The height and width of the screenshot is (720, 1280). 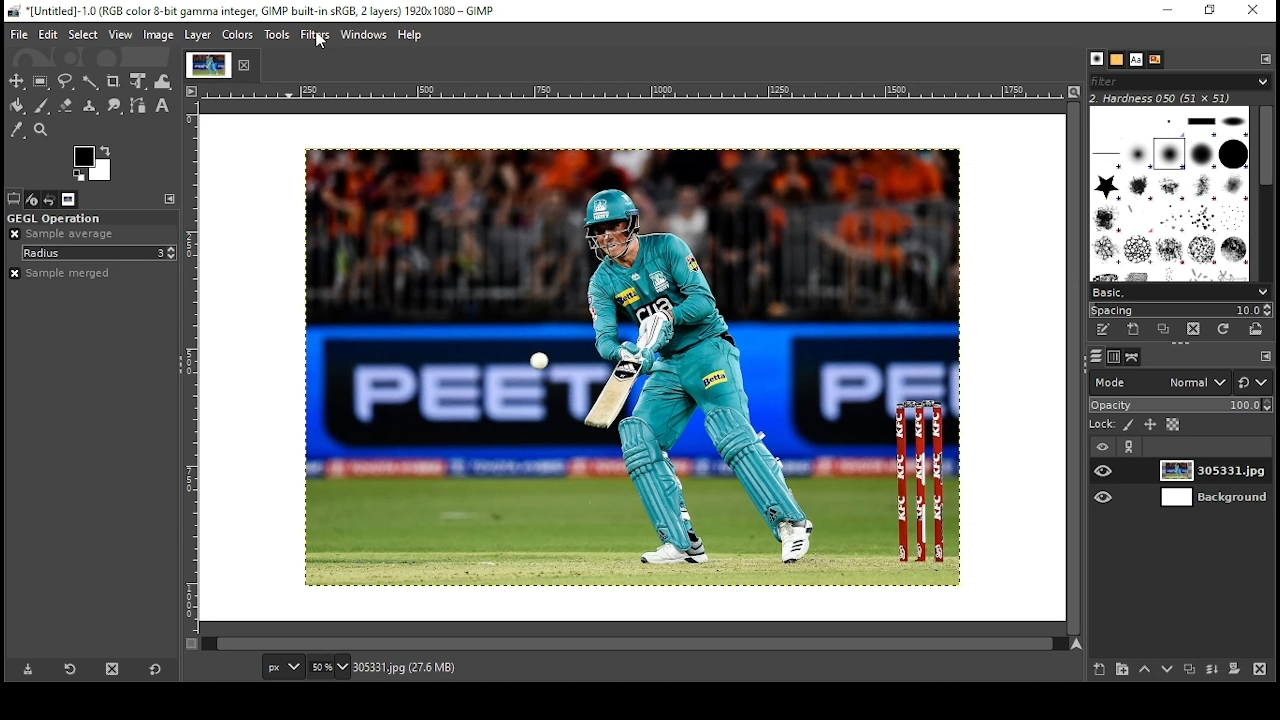 What do you see at coordinates (67, 81) in the screenshot?
I see `free selection tool` at bounding box center [67, 81].